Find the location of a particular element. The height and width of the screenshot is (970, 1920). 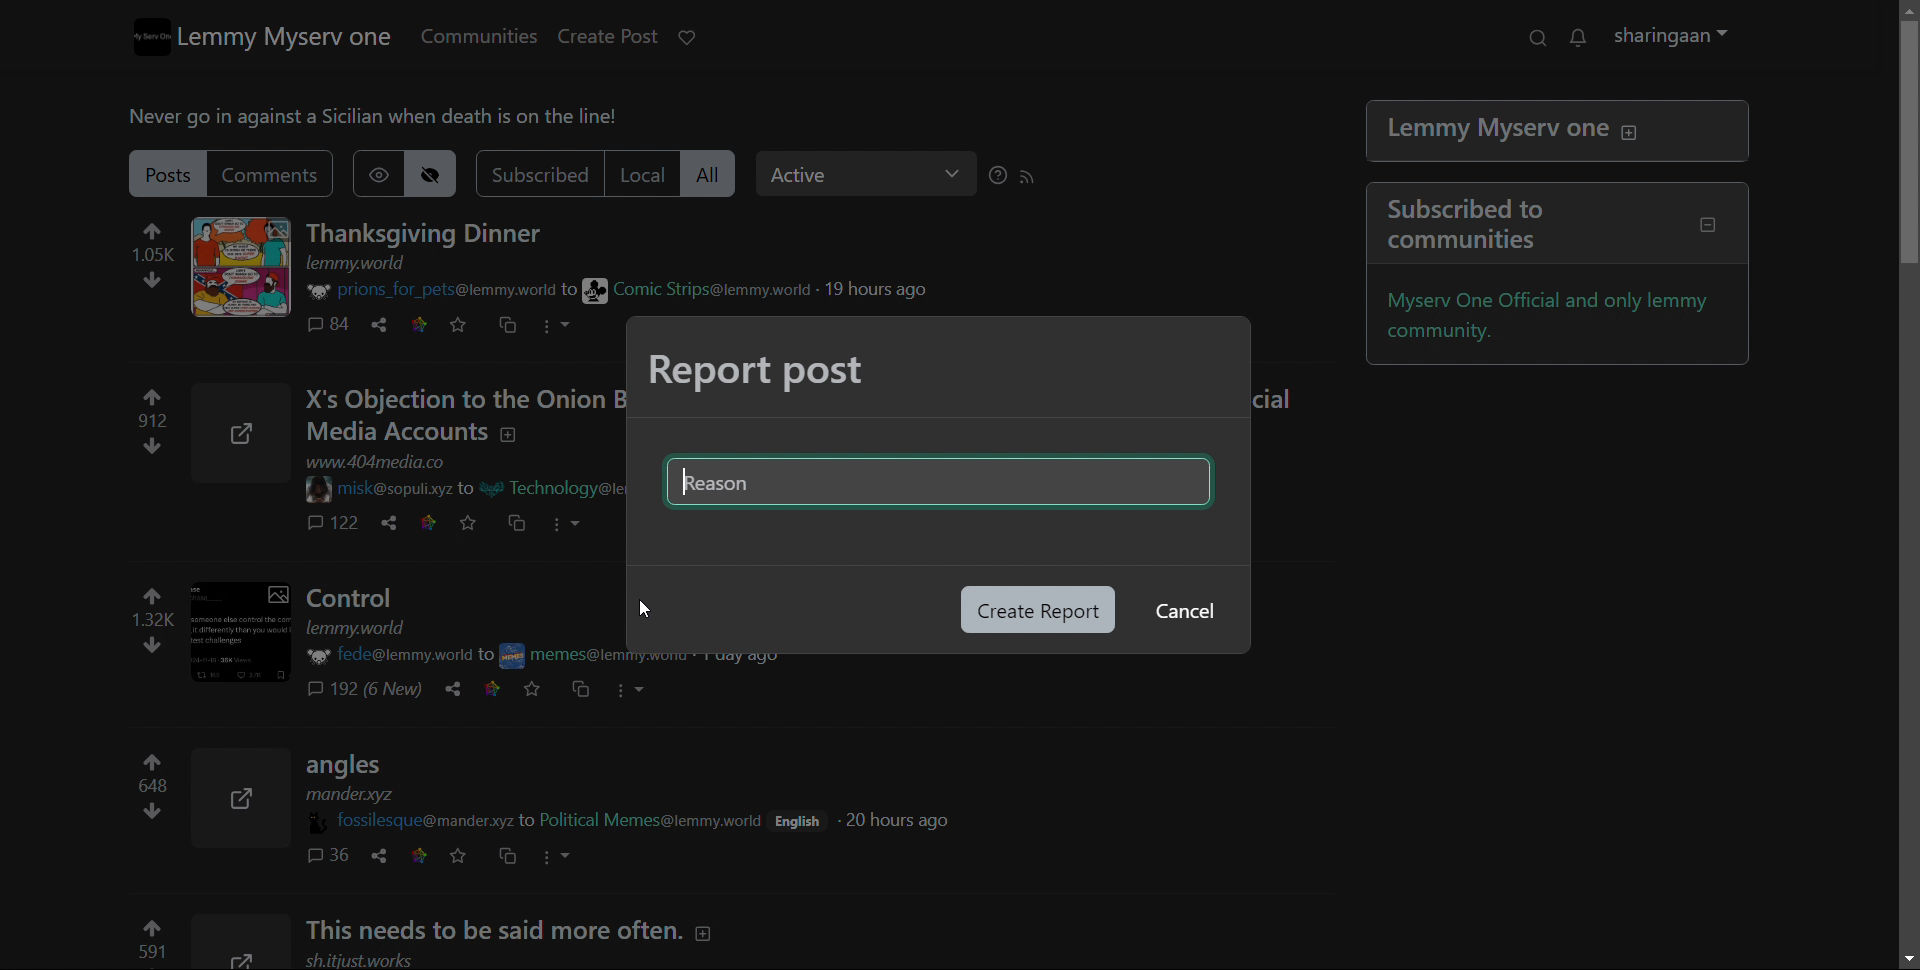

link is located at coordinates (430, 324).